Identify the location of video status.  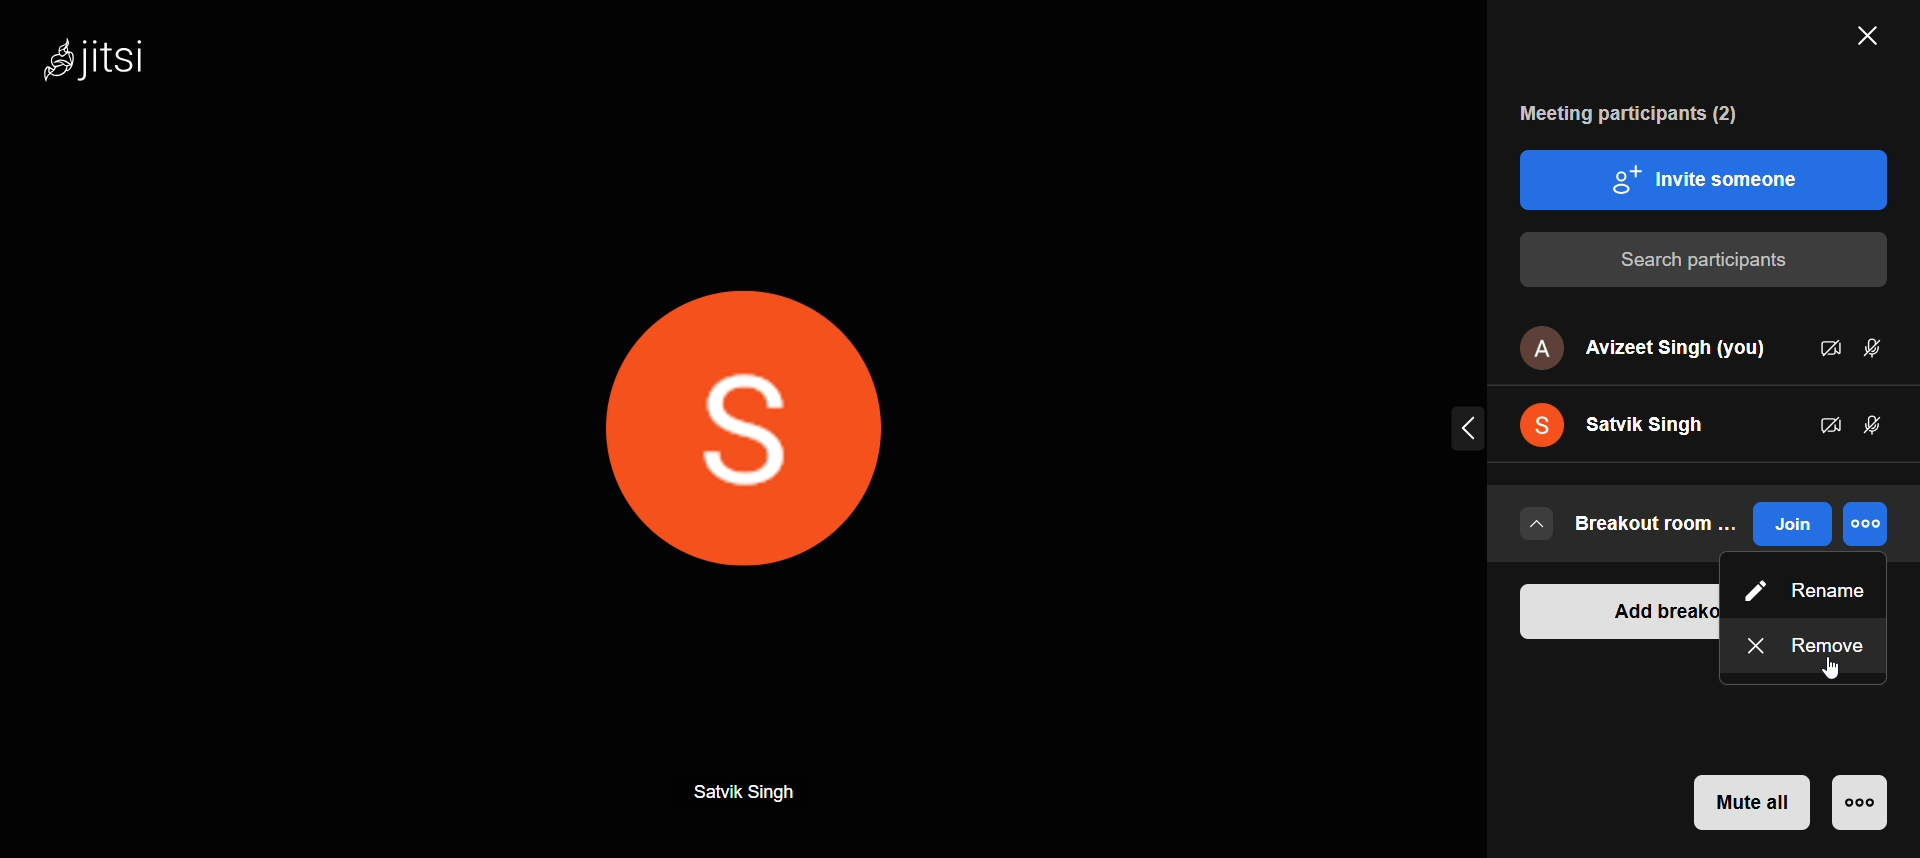
(1827, 347).